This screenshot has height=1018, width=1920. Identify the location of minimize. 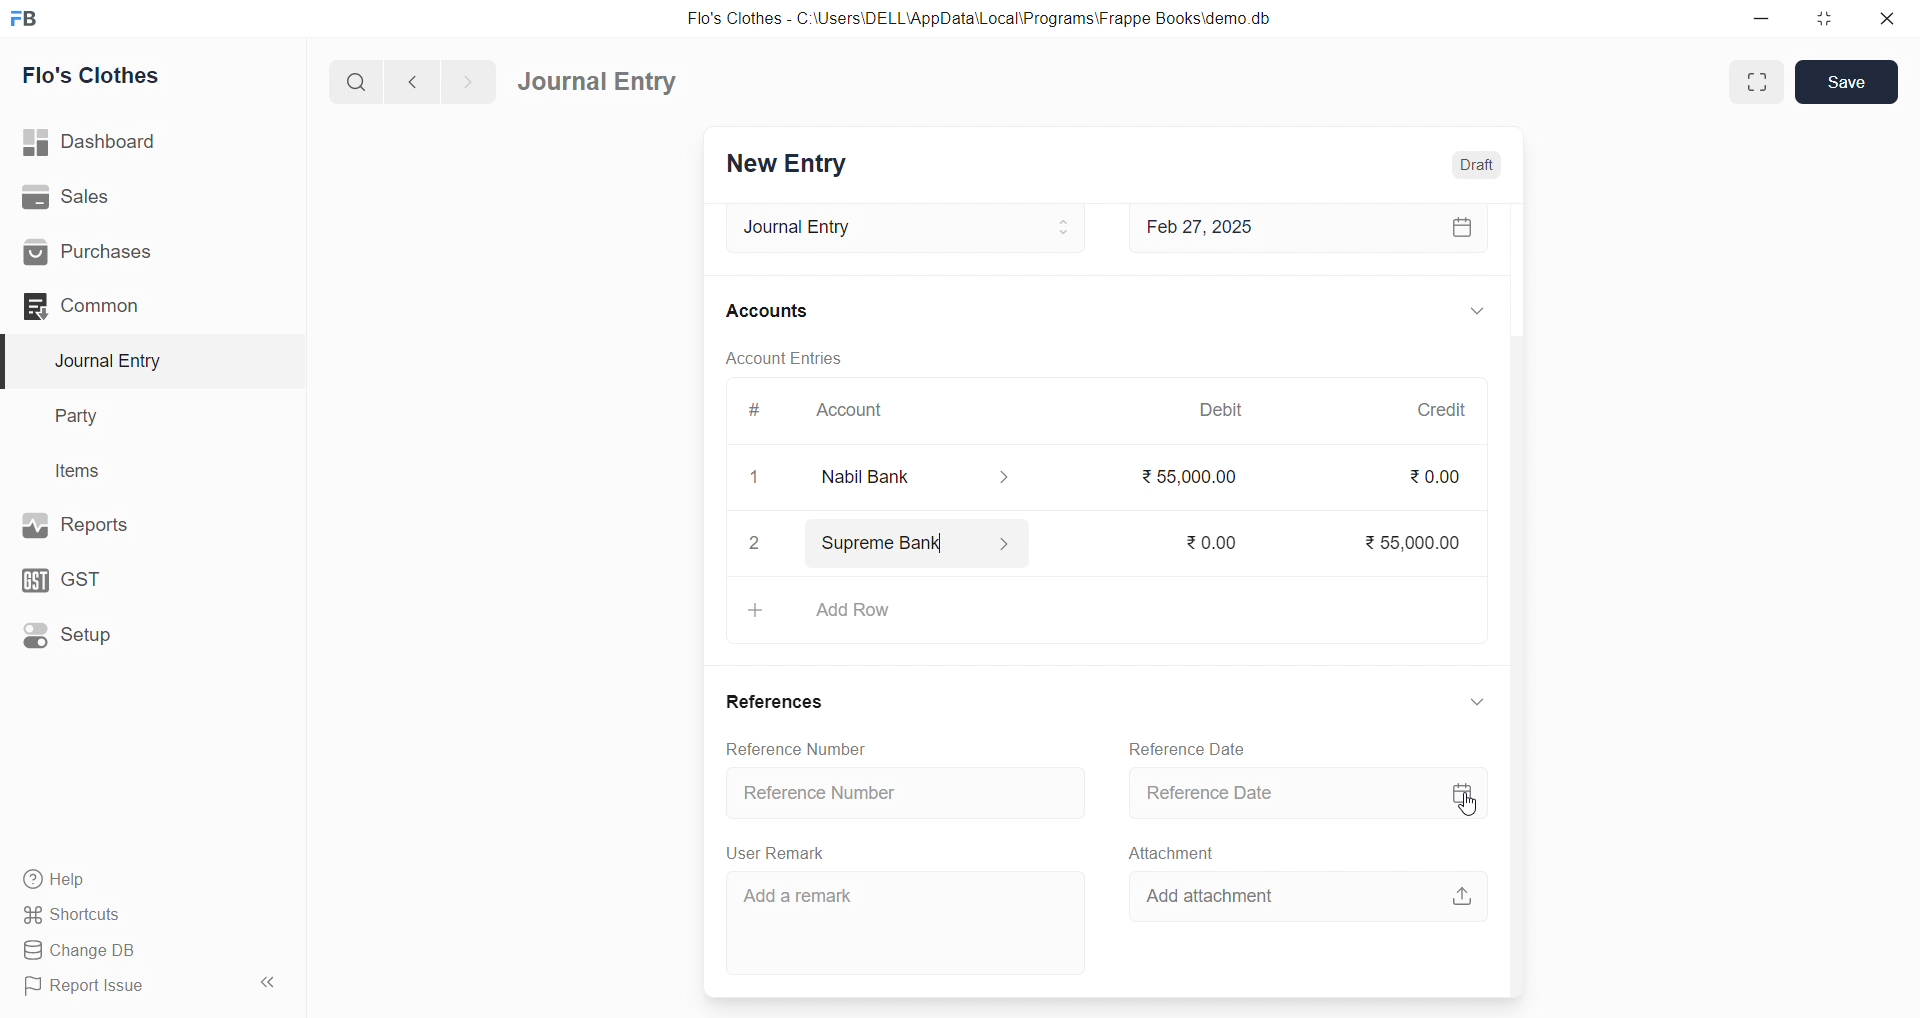
(1758, 17).